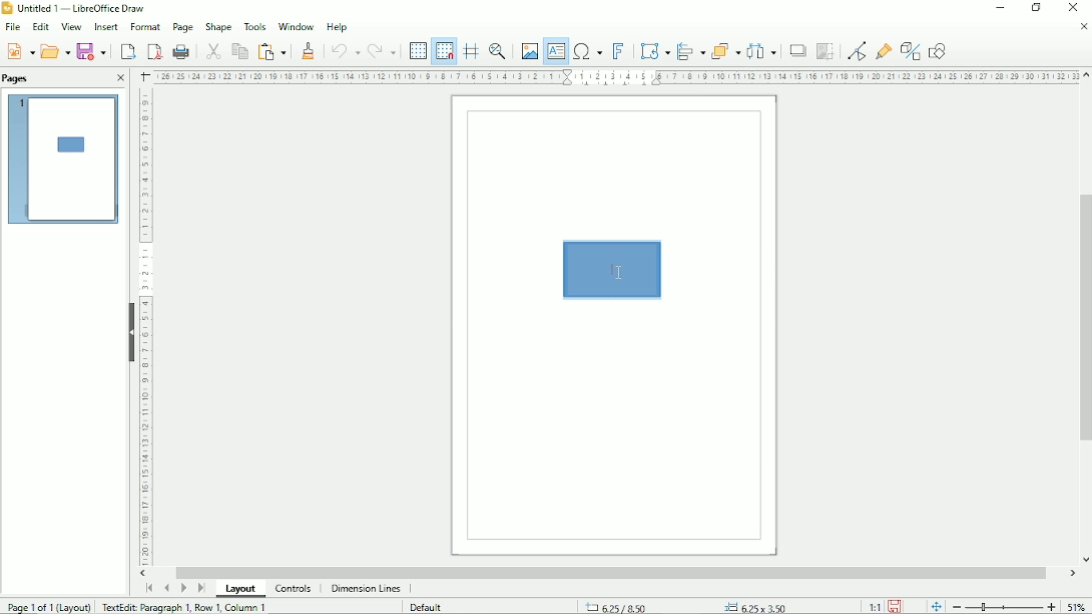 This screenshot has width=1092, height=614. Describe the element at coordinates (166, 588) in the screenshot. I see `Scroll to previous page` at that location.